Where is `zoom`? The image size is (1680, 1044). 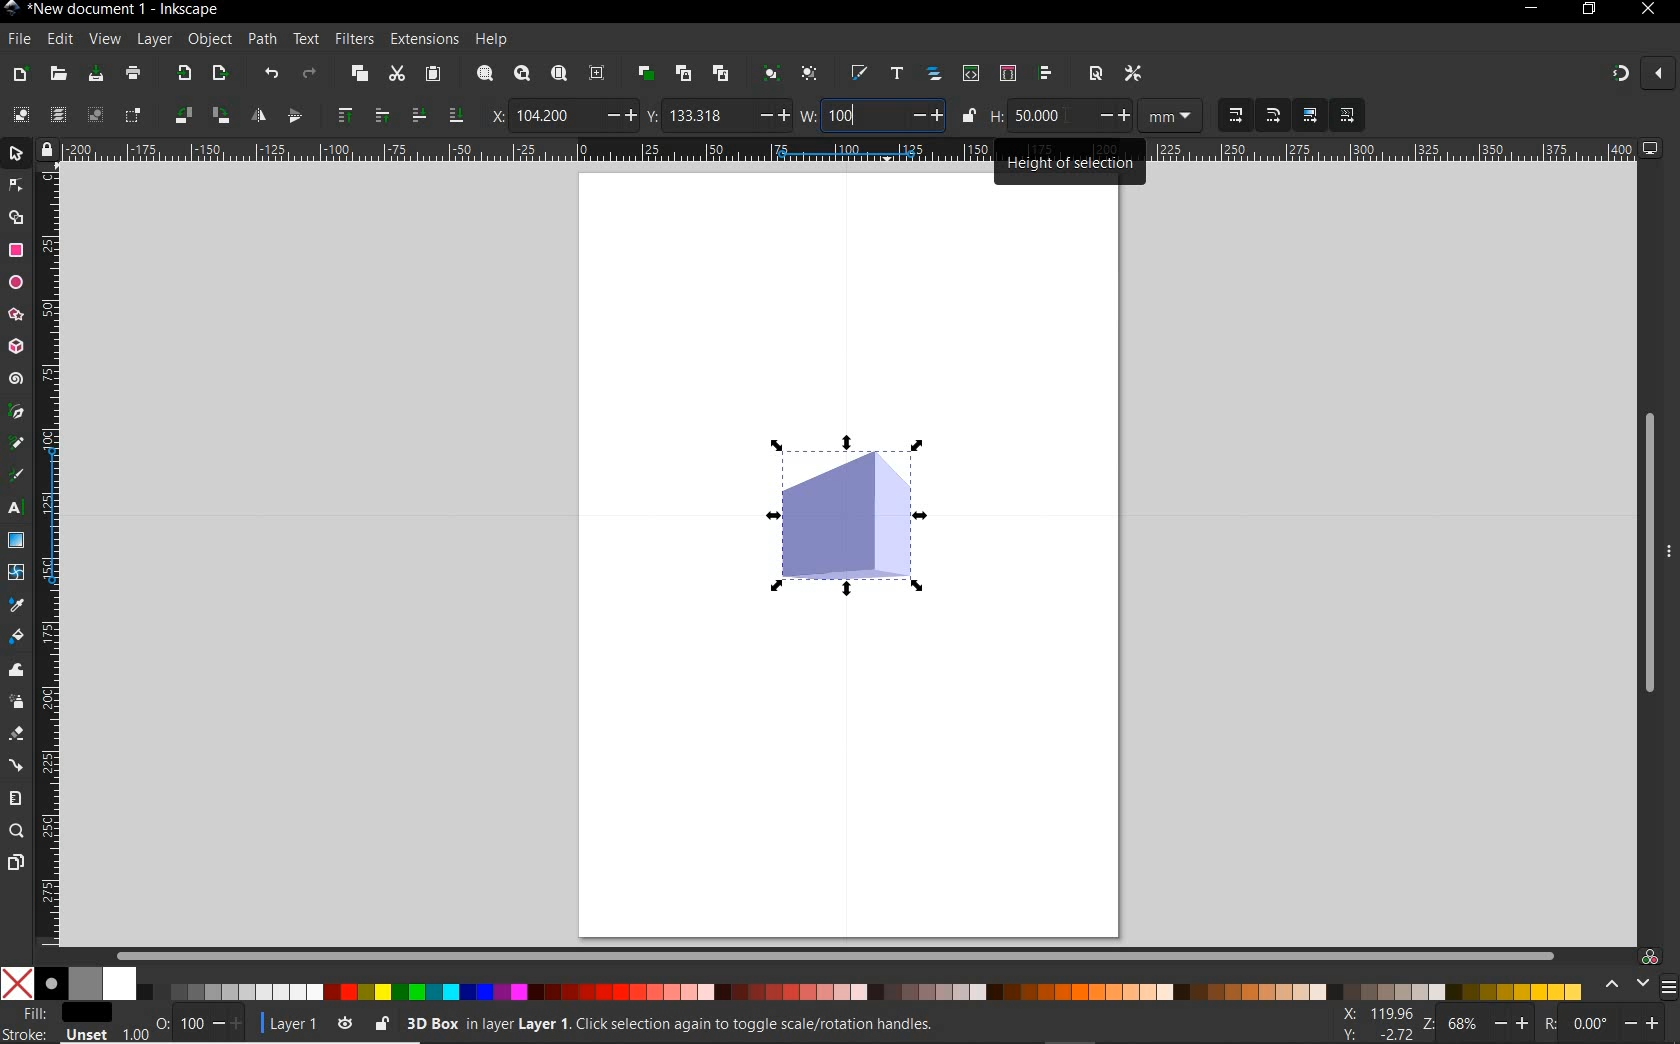
zoom is located at coordinates (1428, 1025).